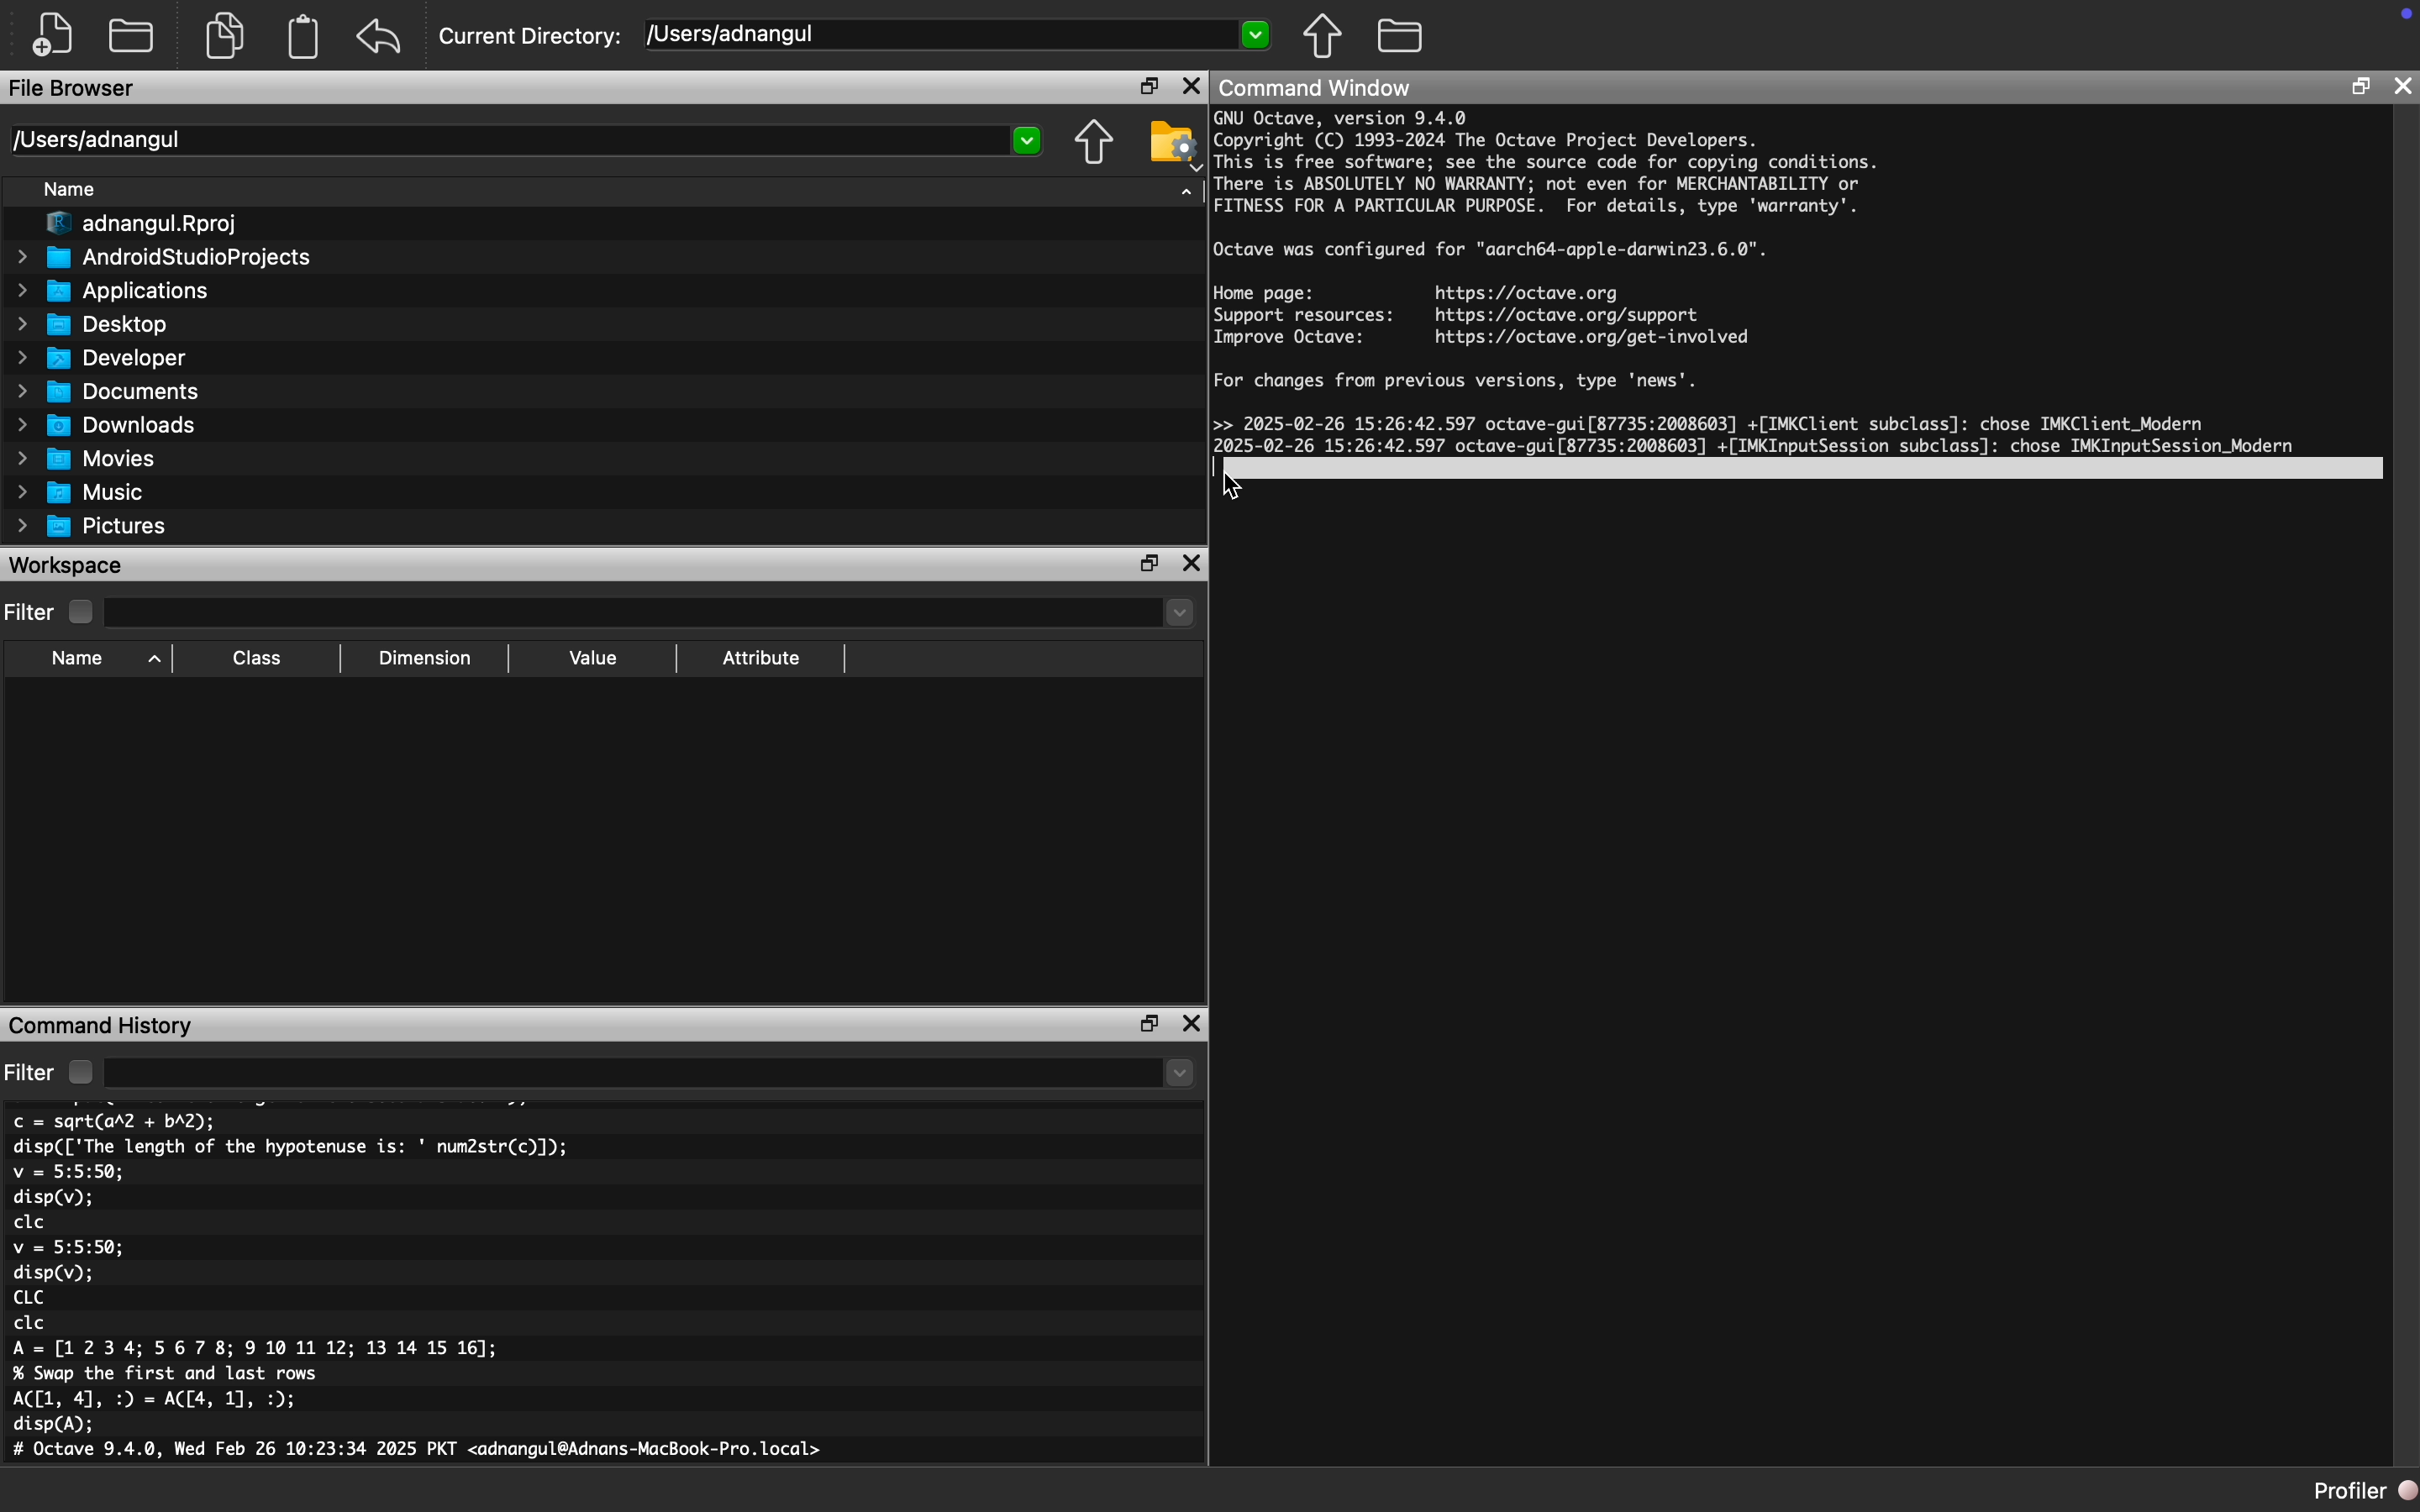  I want to click on disp(['The length of the hypotenuse is: ' num2str(c)]);, so click(292, 1146).